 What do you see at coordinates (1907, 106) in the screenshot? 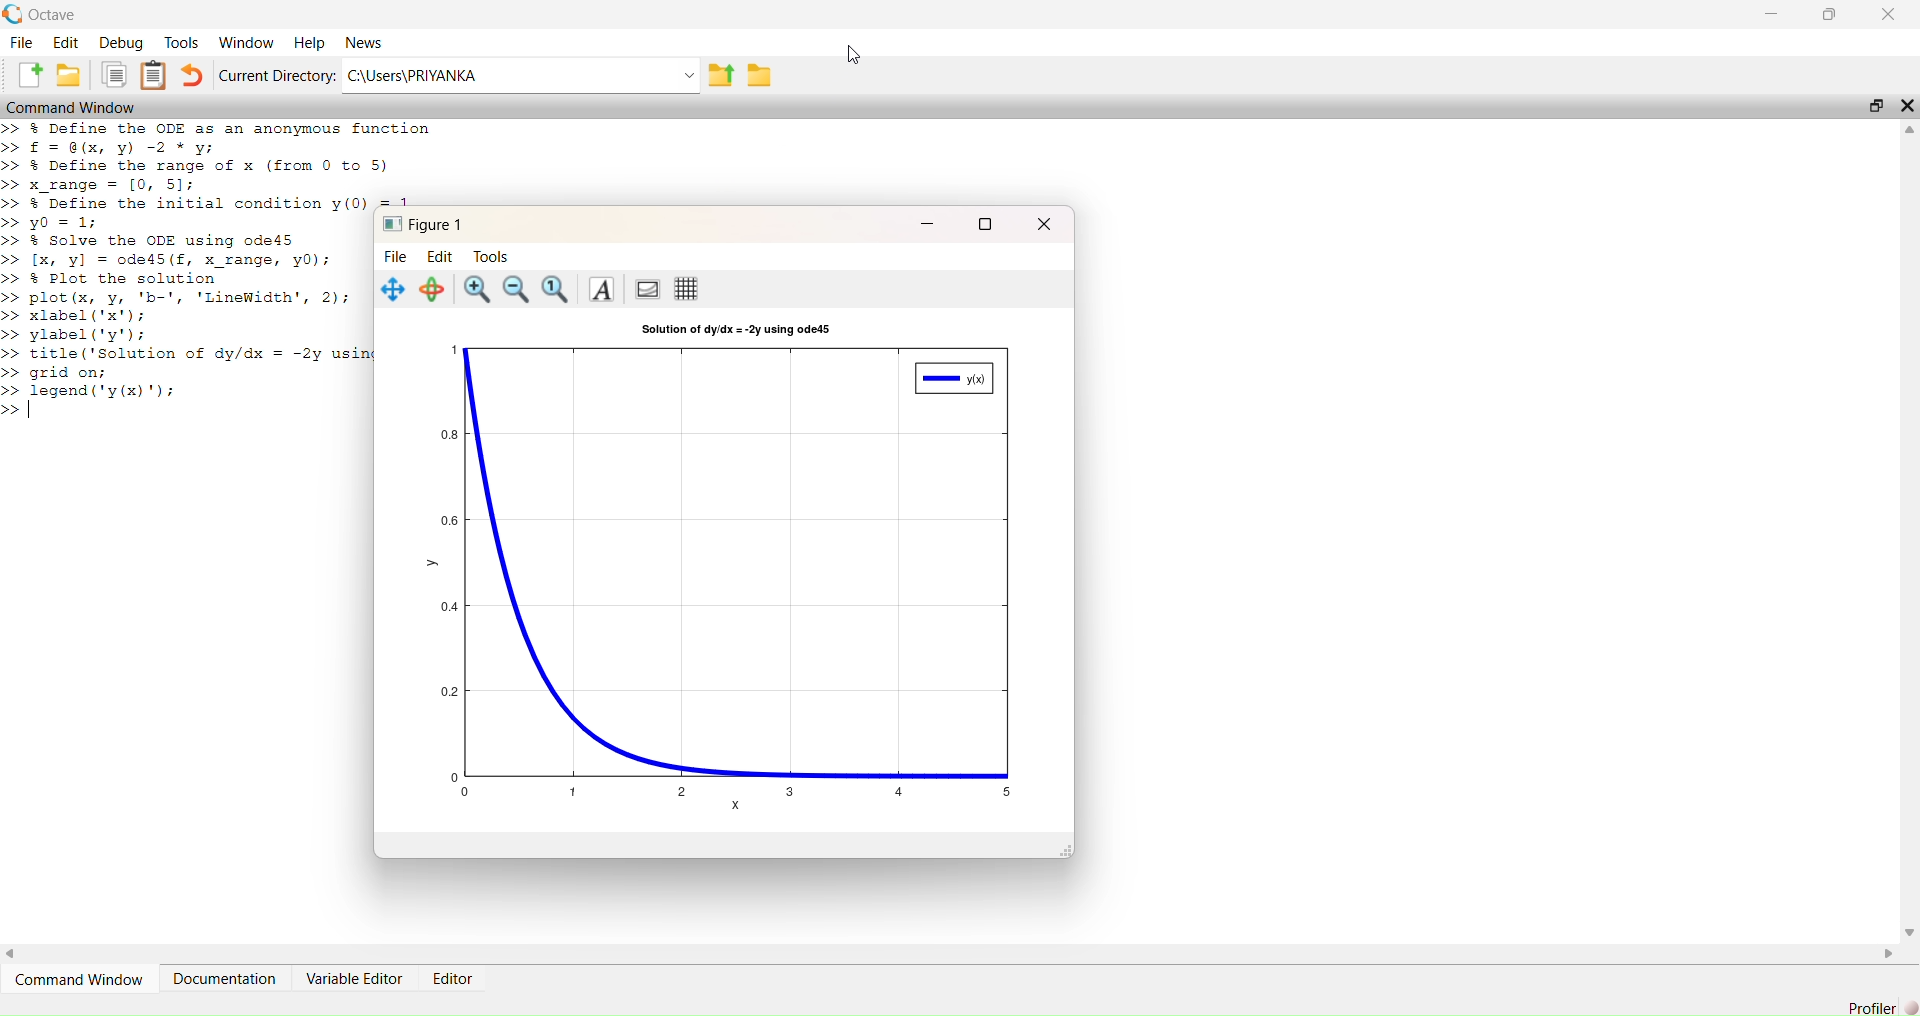
I see `Hide Widget` at bounding box center [1907, 106].